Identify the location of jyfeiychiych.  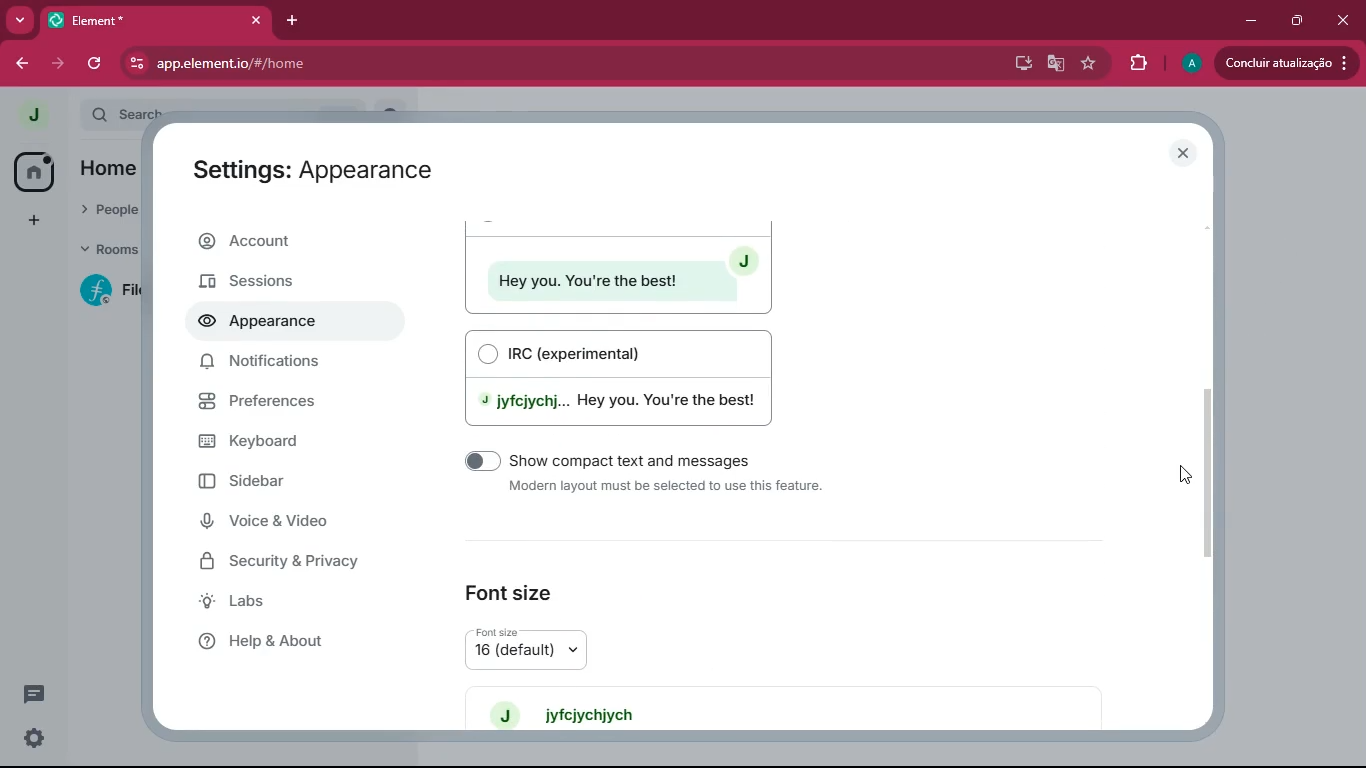
(577, 713).